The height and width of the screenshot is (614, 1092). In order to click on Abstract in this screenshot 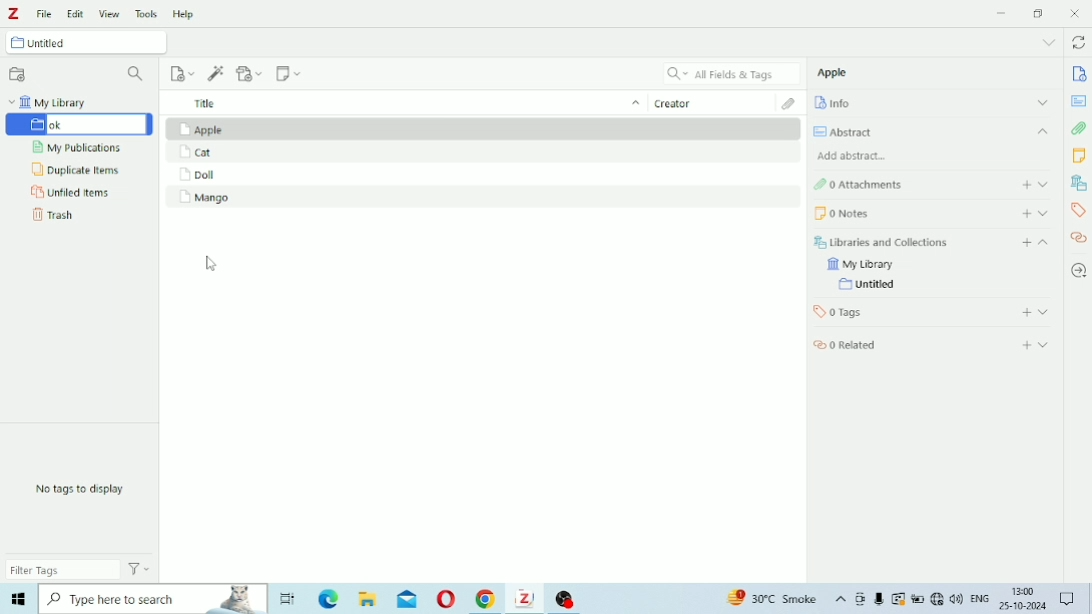, I will do `click(1079, 101)`.